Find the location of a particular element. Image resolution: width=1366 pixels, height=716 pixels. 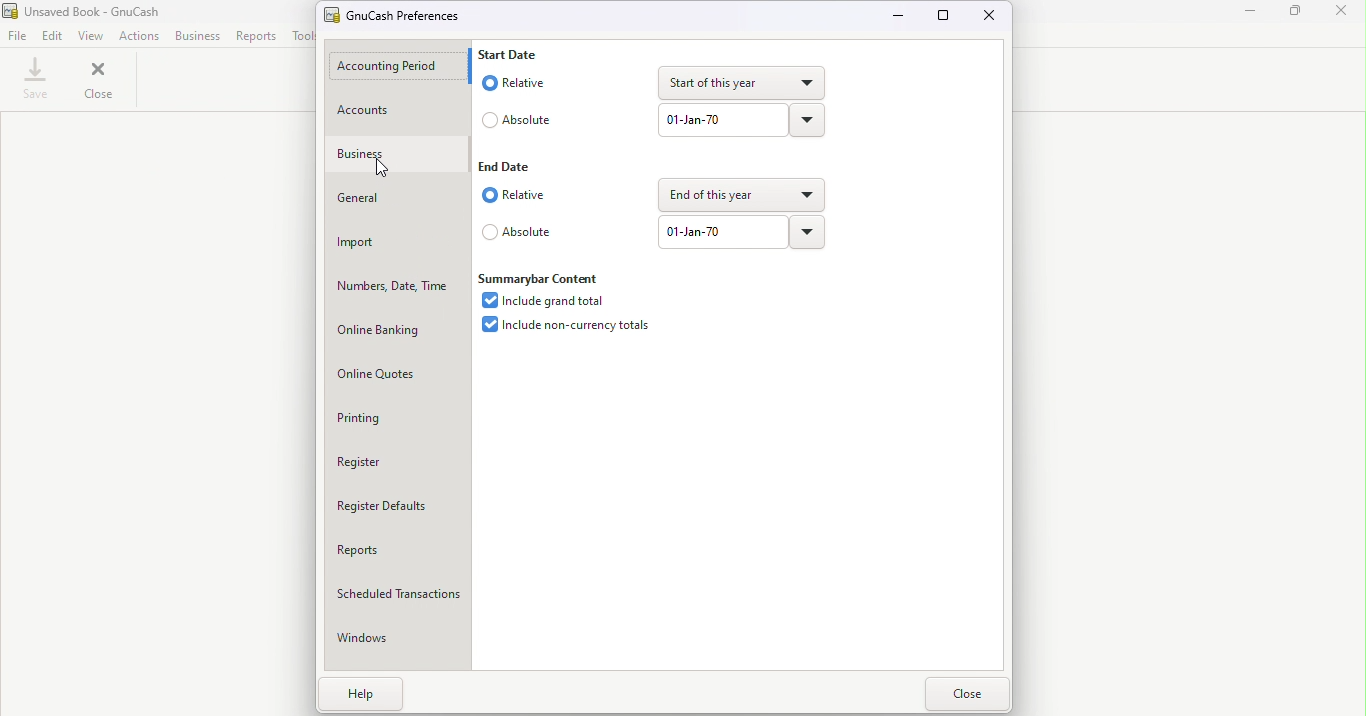

Edit is located at coordinates (52, 36).